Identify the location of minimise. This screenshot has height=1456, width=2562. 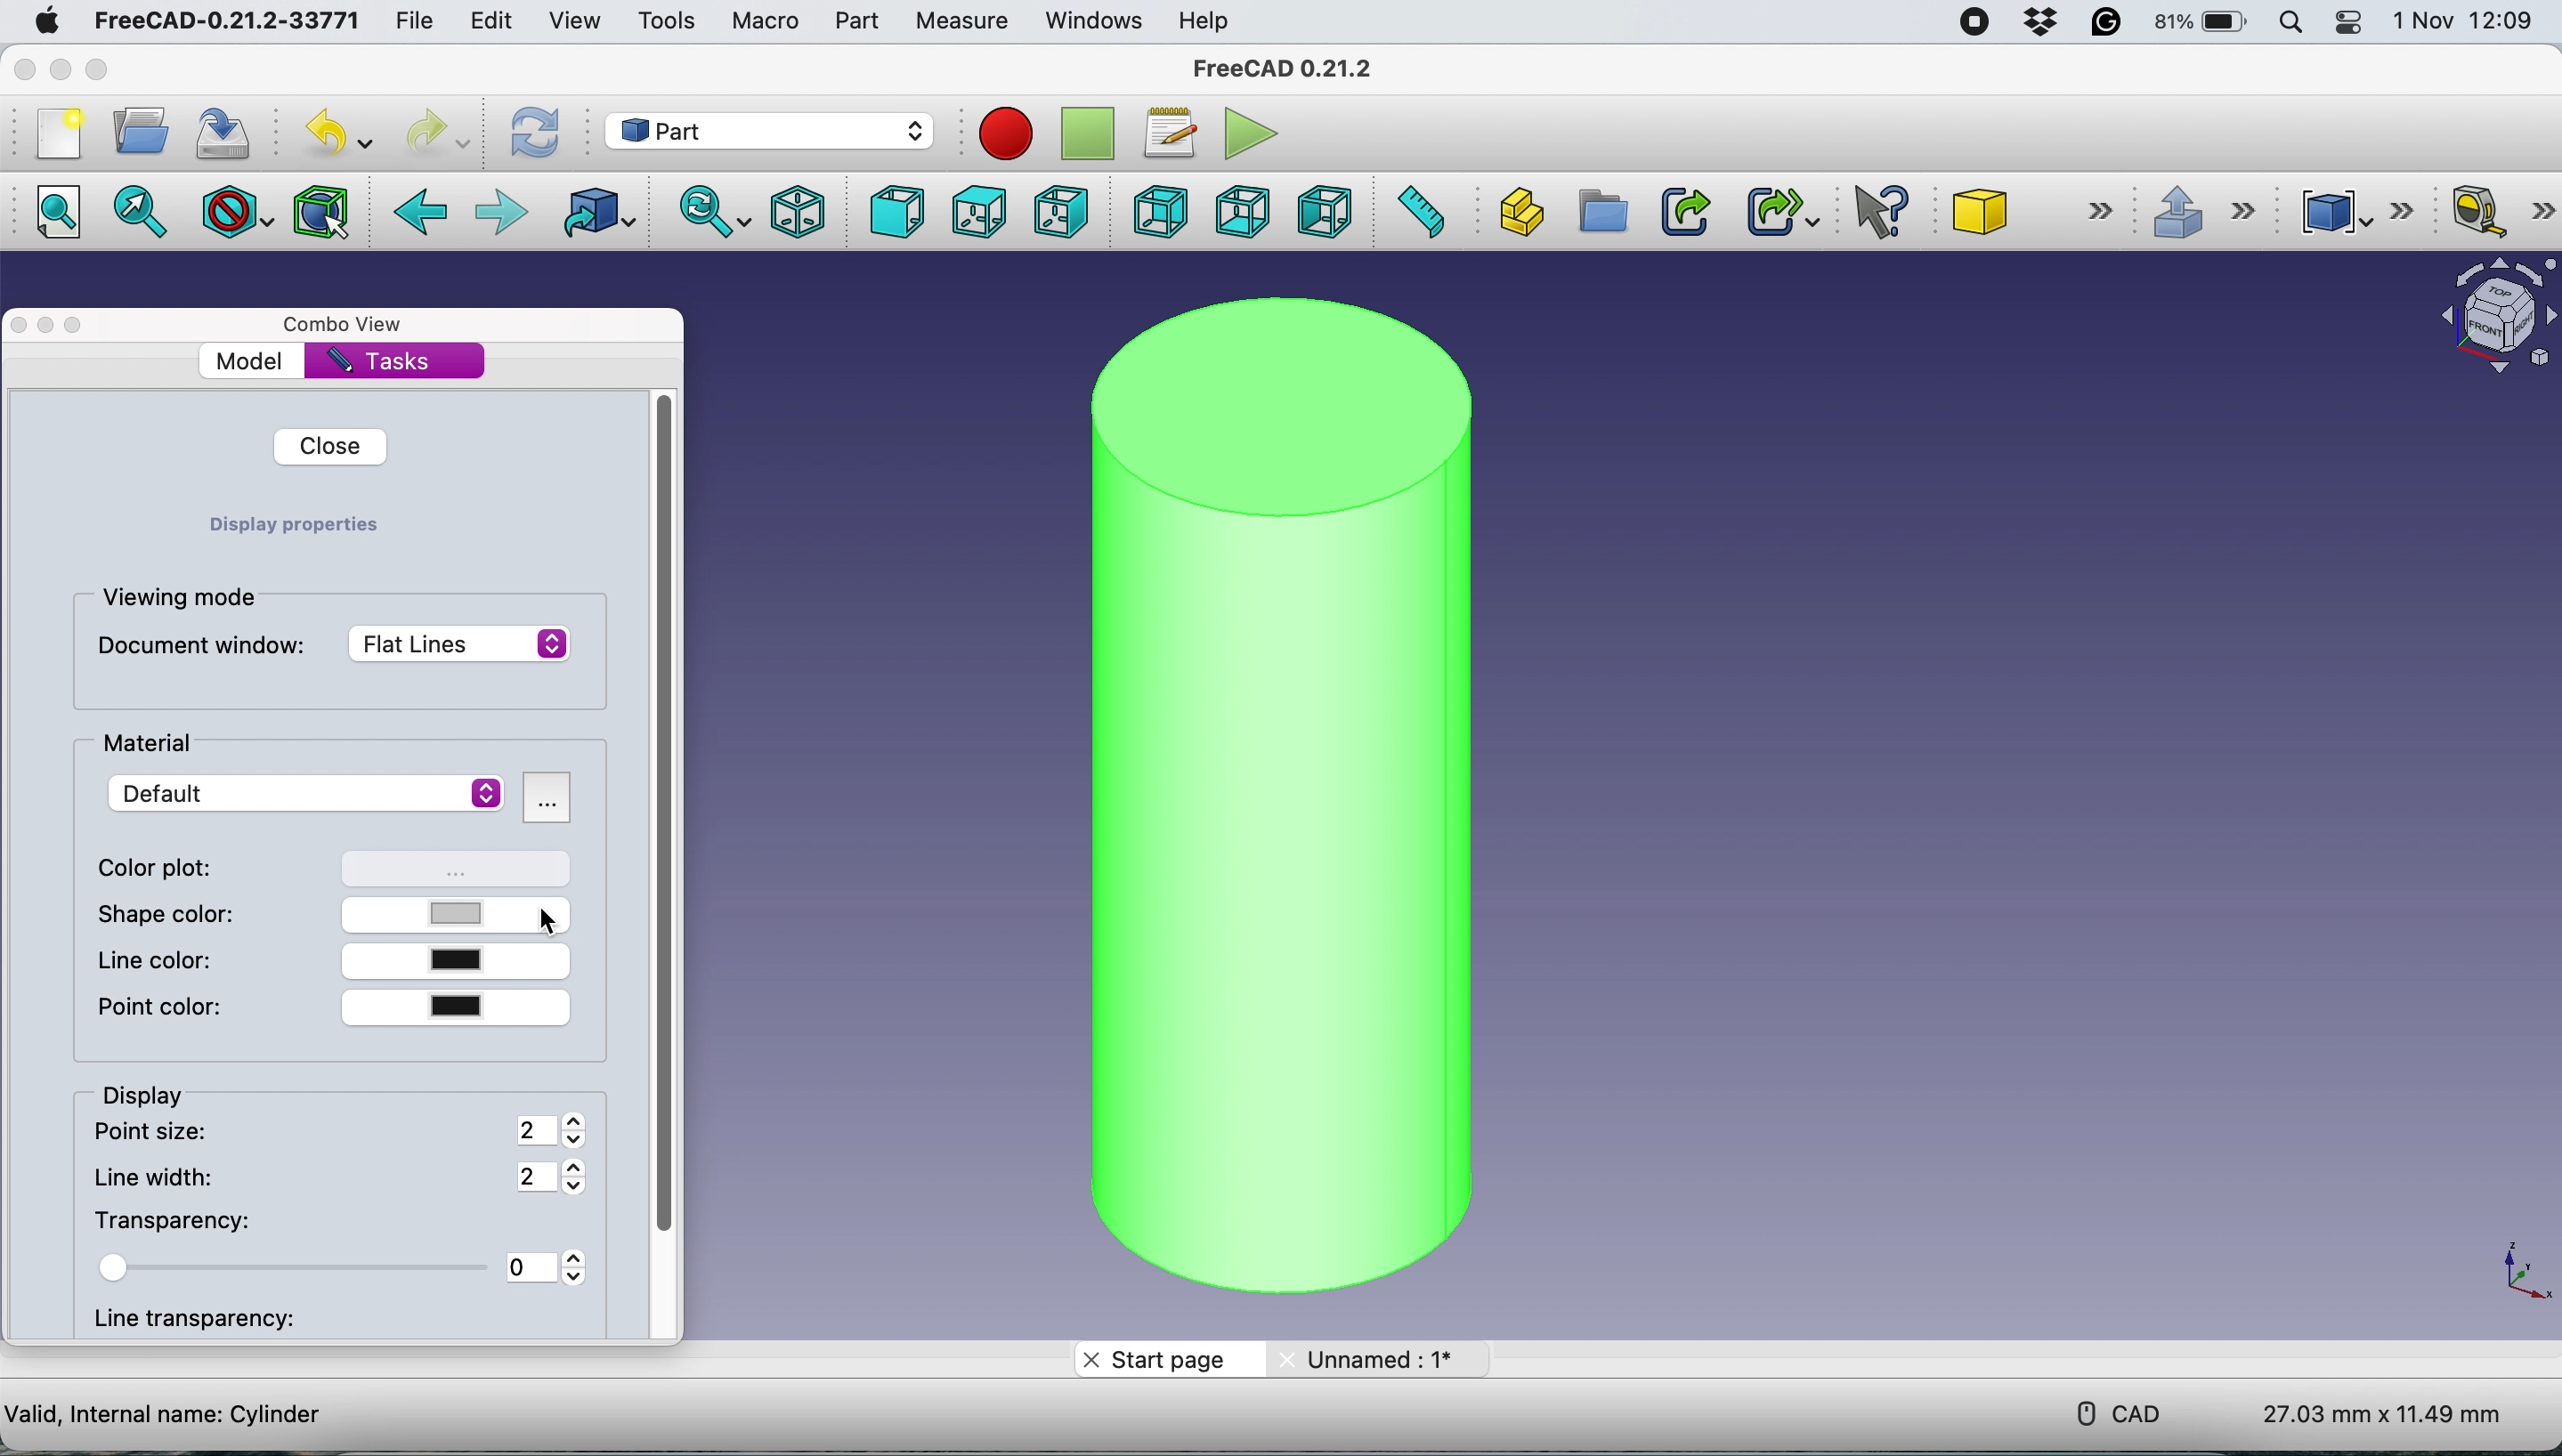
(46, 330).